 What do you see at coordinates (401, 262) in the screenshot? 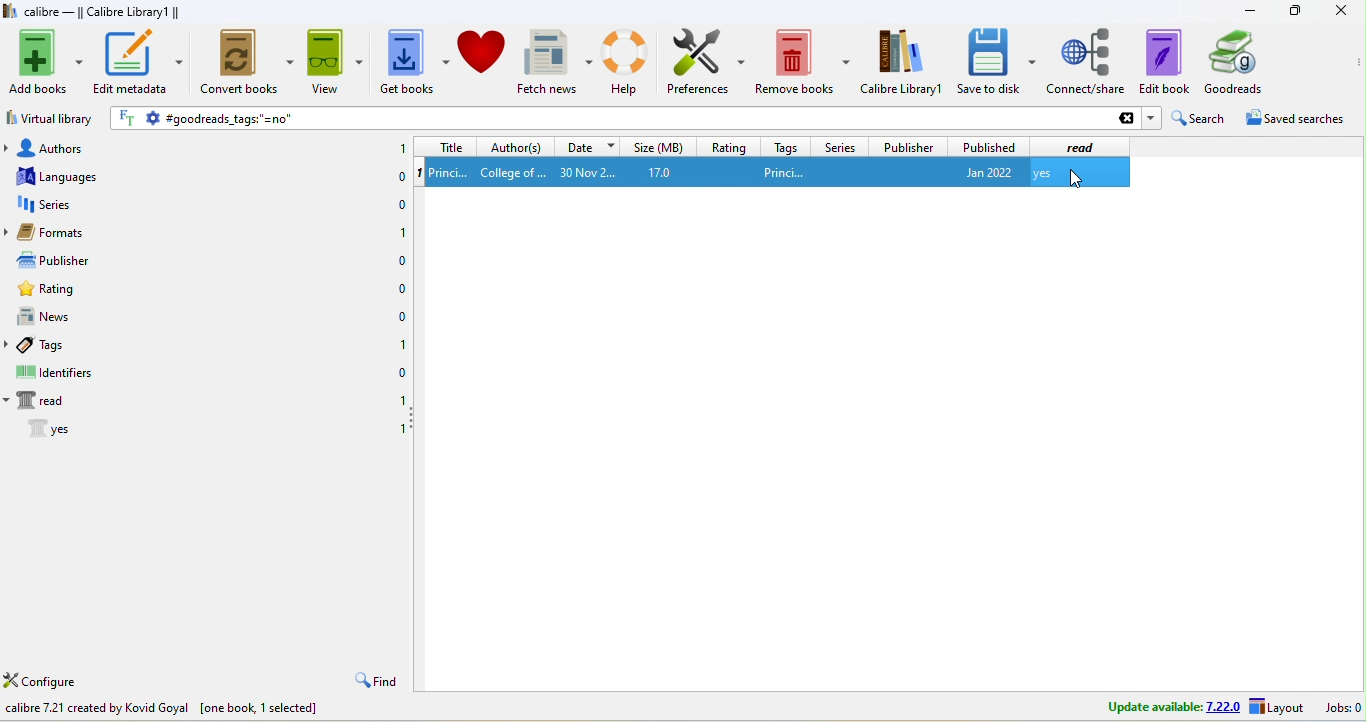
I see `0` at bounding box center [401, 262].